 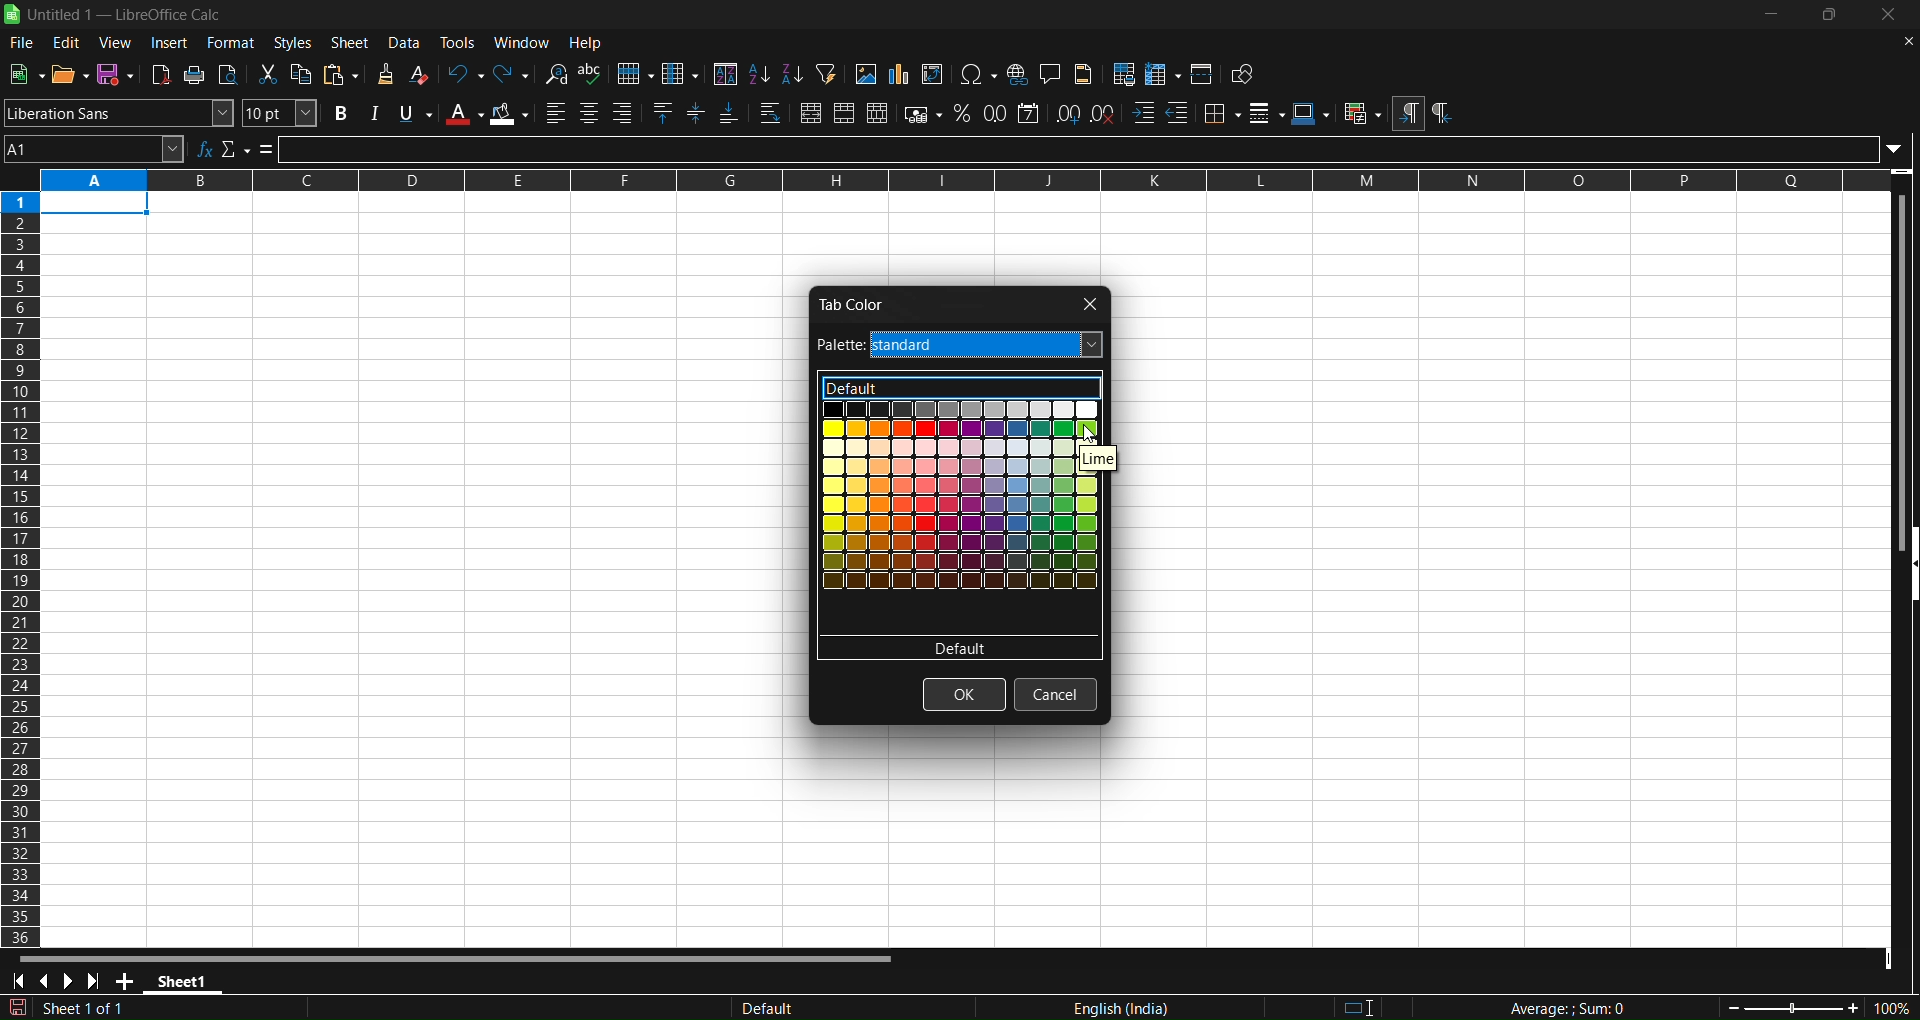 What do you see at coordinates (67, 43) in the screenshot?
I see `edit` at bounding box center [67, 43].